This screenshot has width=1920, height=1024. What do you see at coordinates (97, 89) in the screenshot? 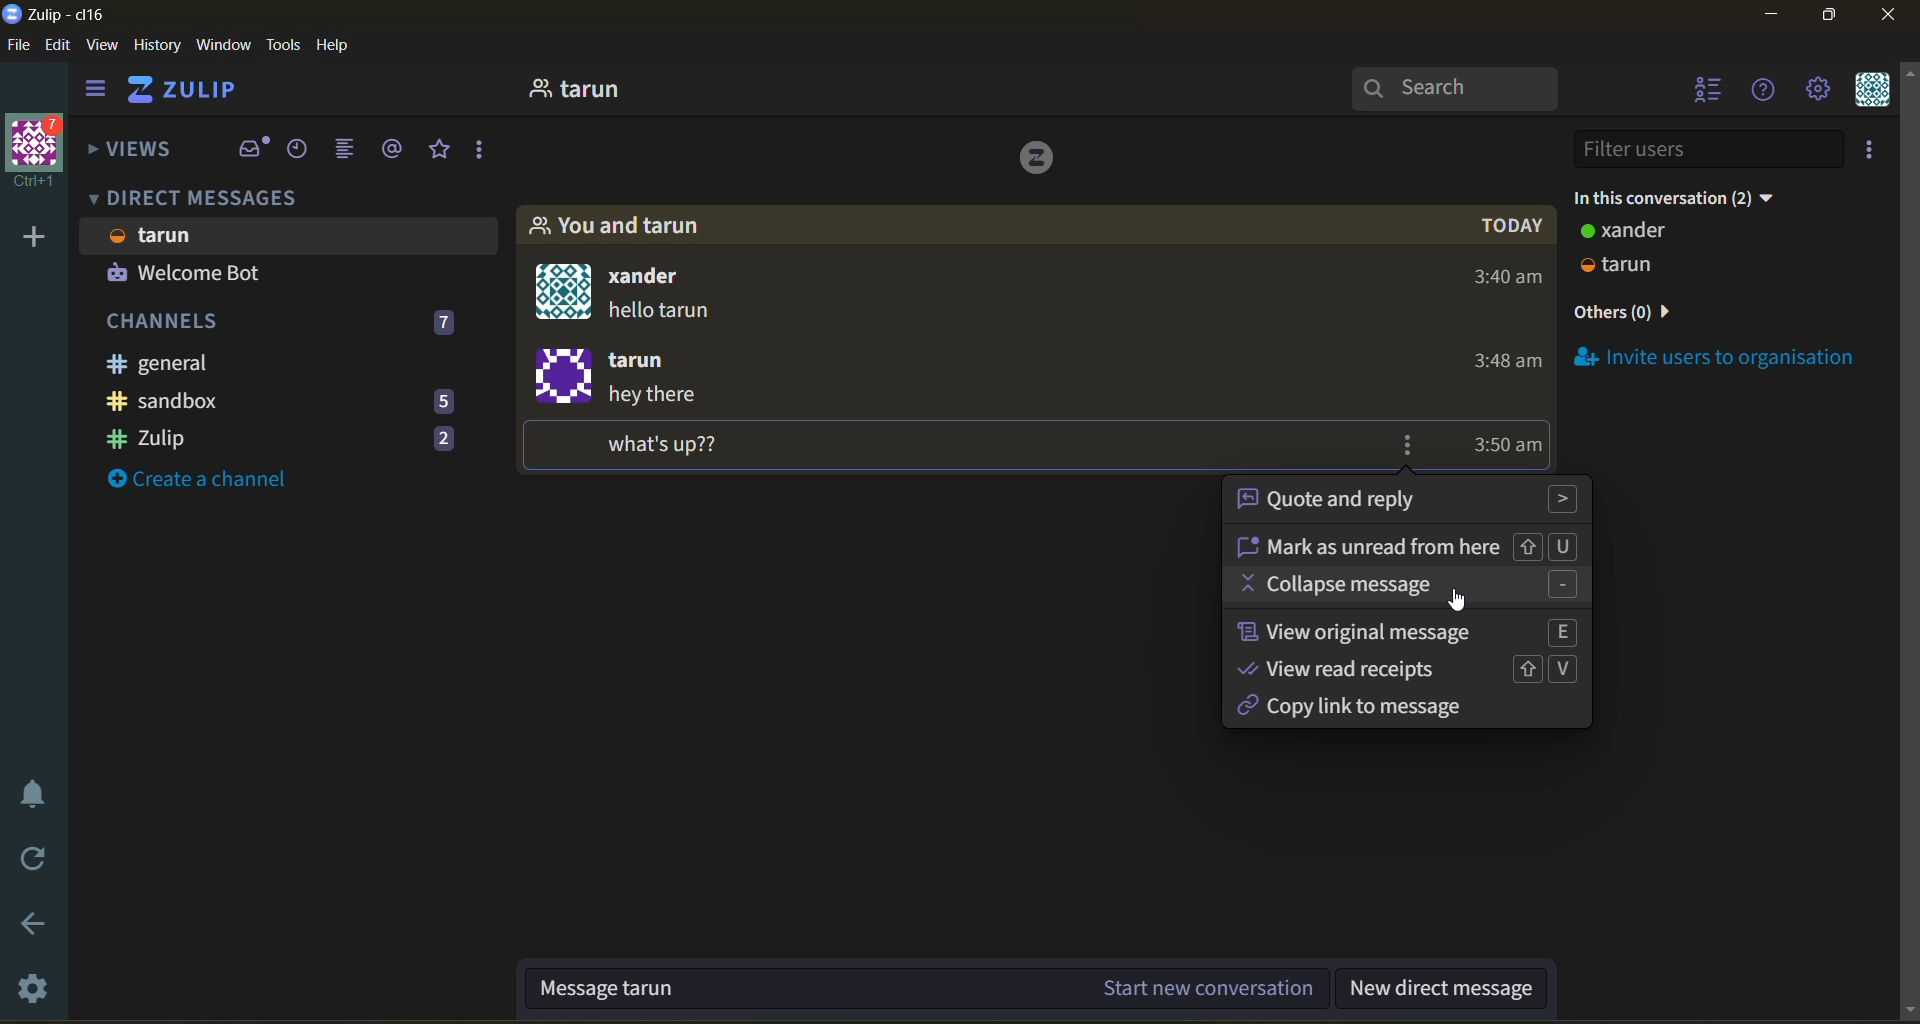
I see `hide left side bar` at bounding box center [97, 89].